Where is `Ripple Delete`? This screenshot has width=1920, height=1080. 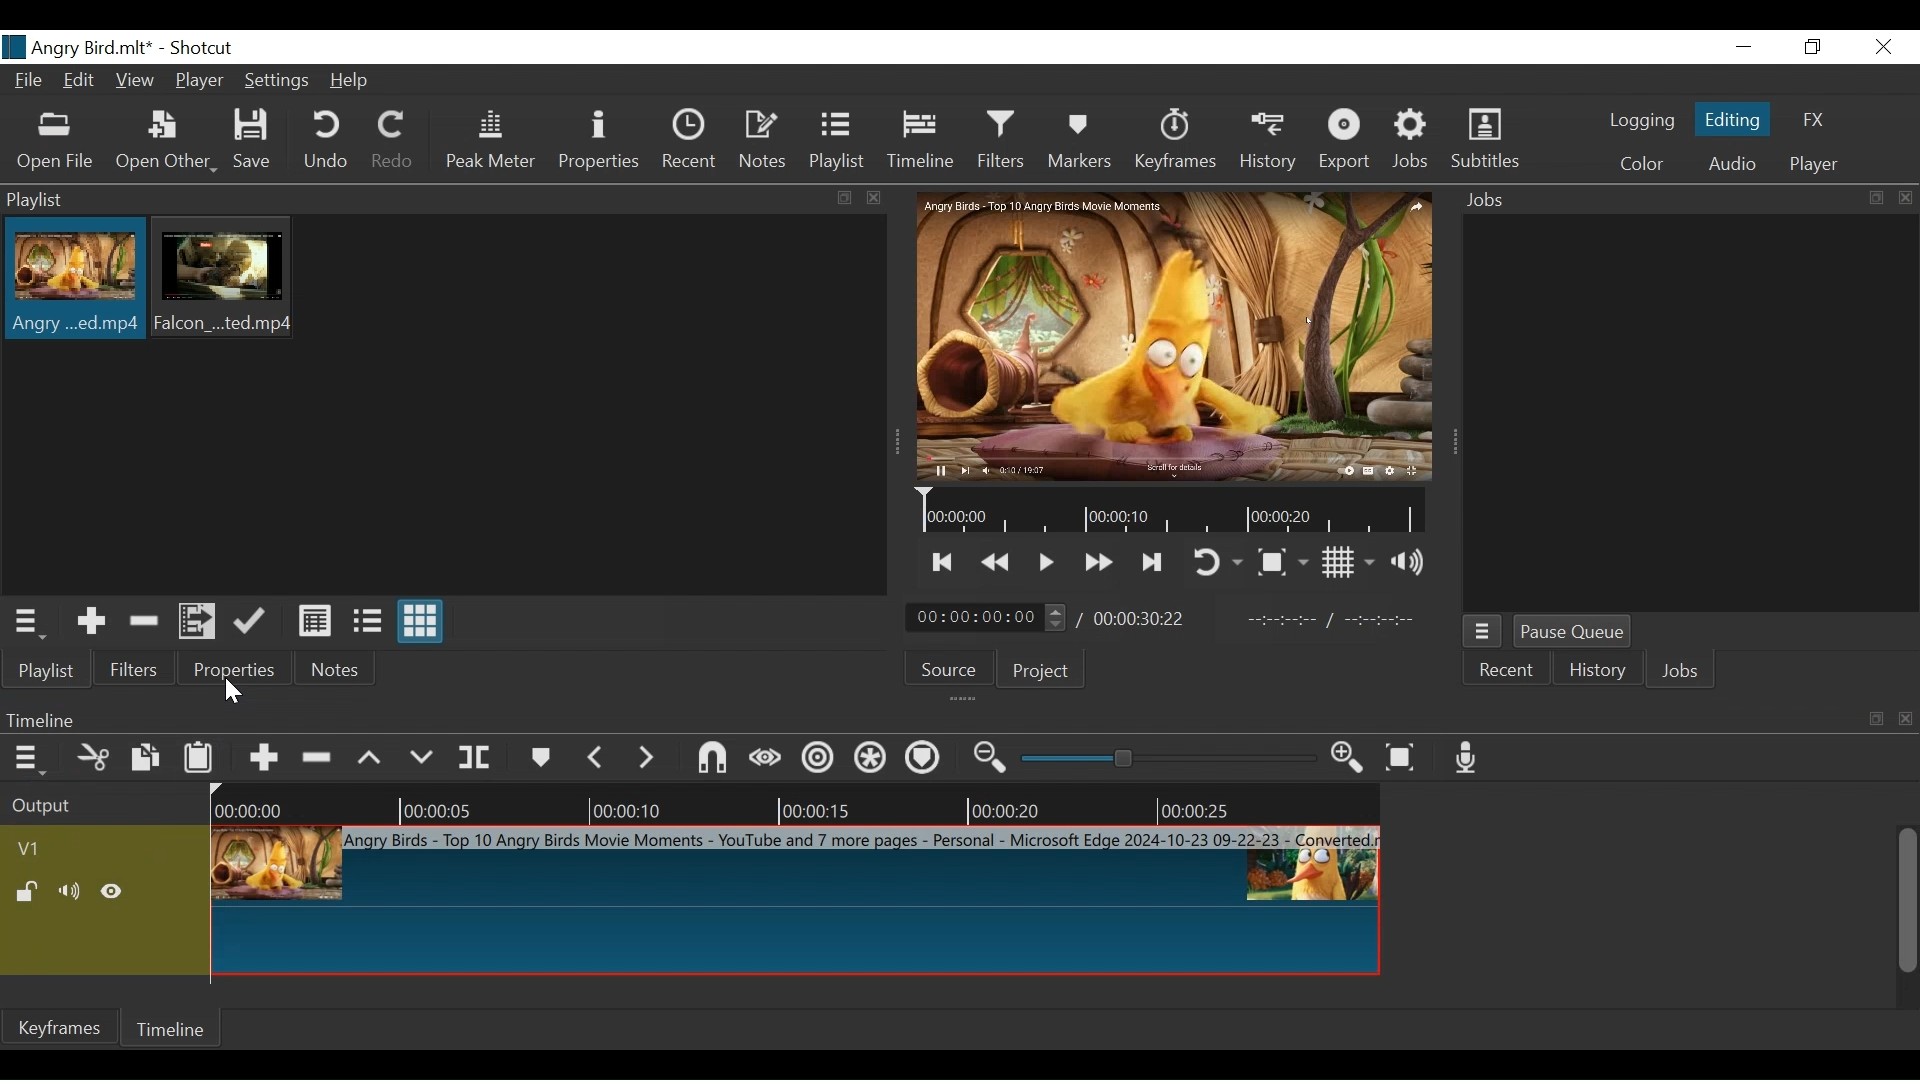
Ripple Delete is located at coordinates (321, 759).